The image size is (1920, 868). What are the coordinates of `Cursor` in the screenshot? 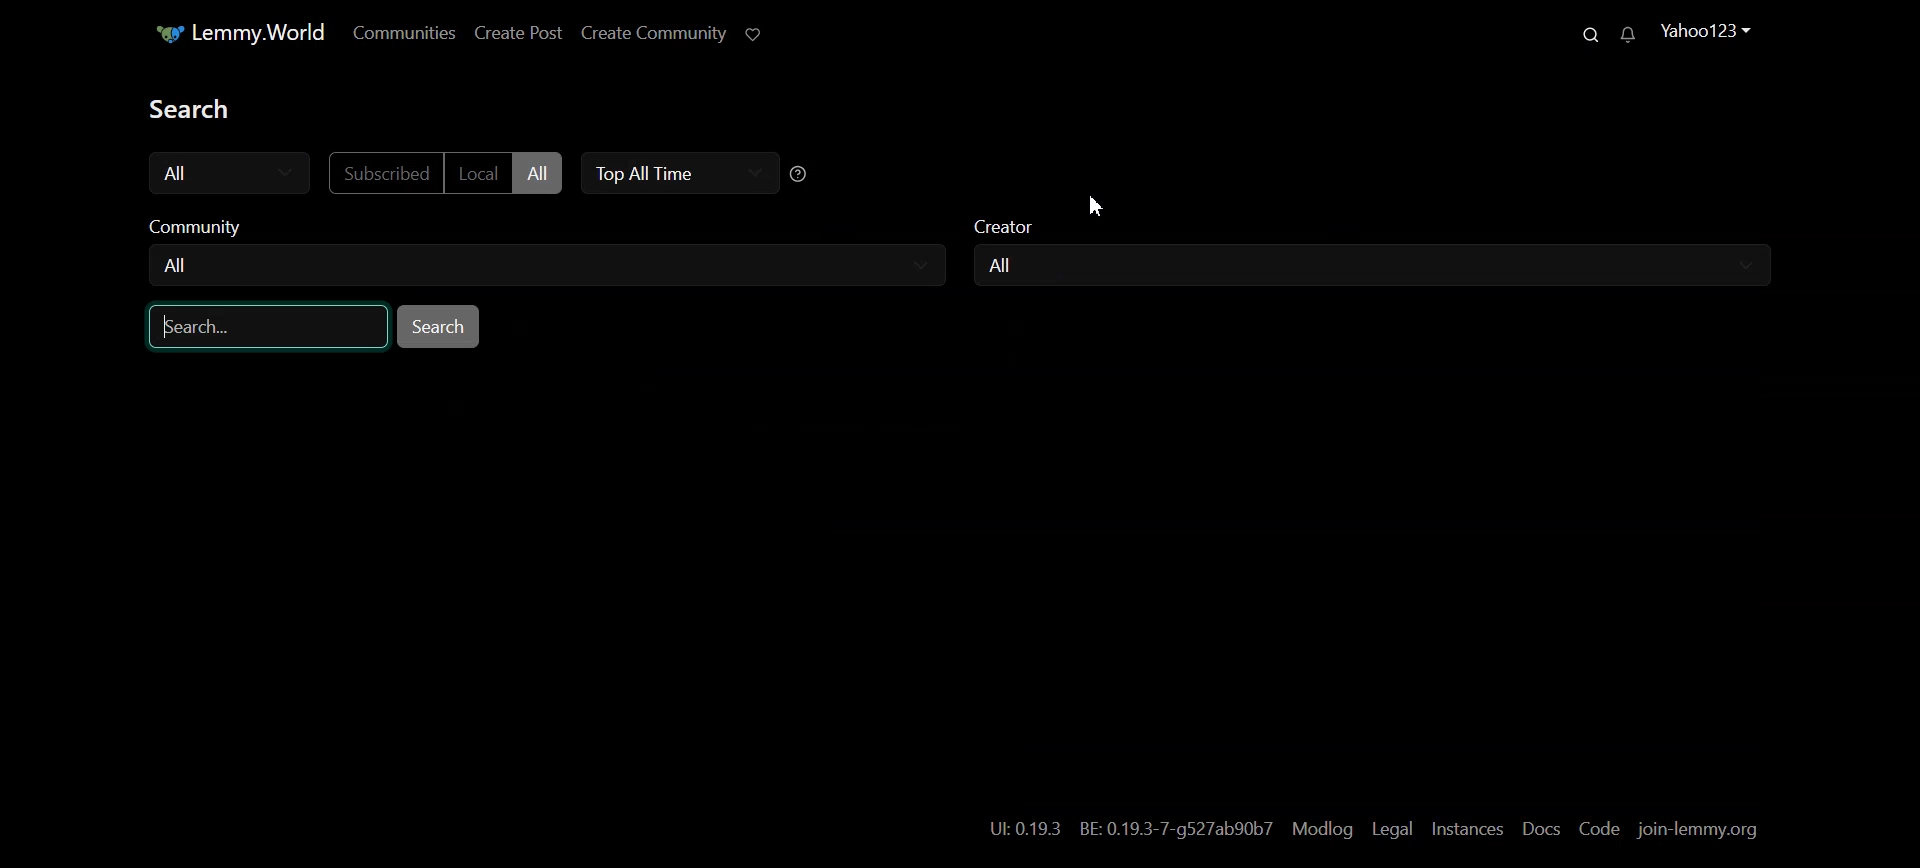 It's located at (1096, 205).